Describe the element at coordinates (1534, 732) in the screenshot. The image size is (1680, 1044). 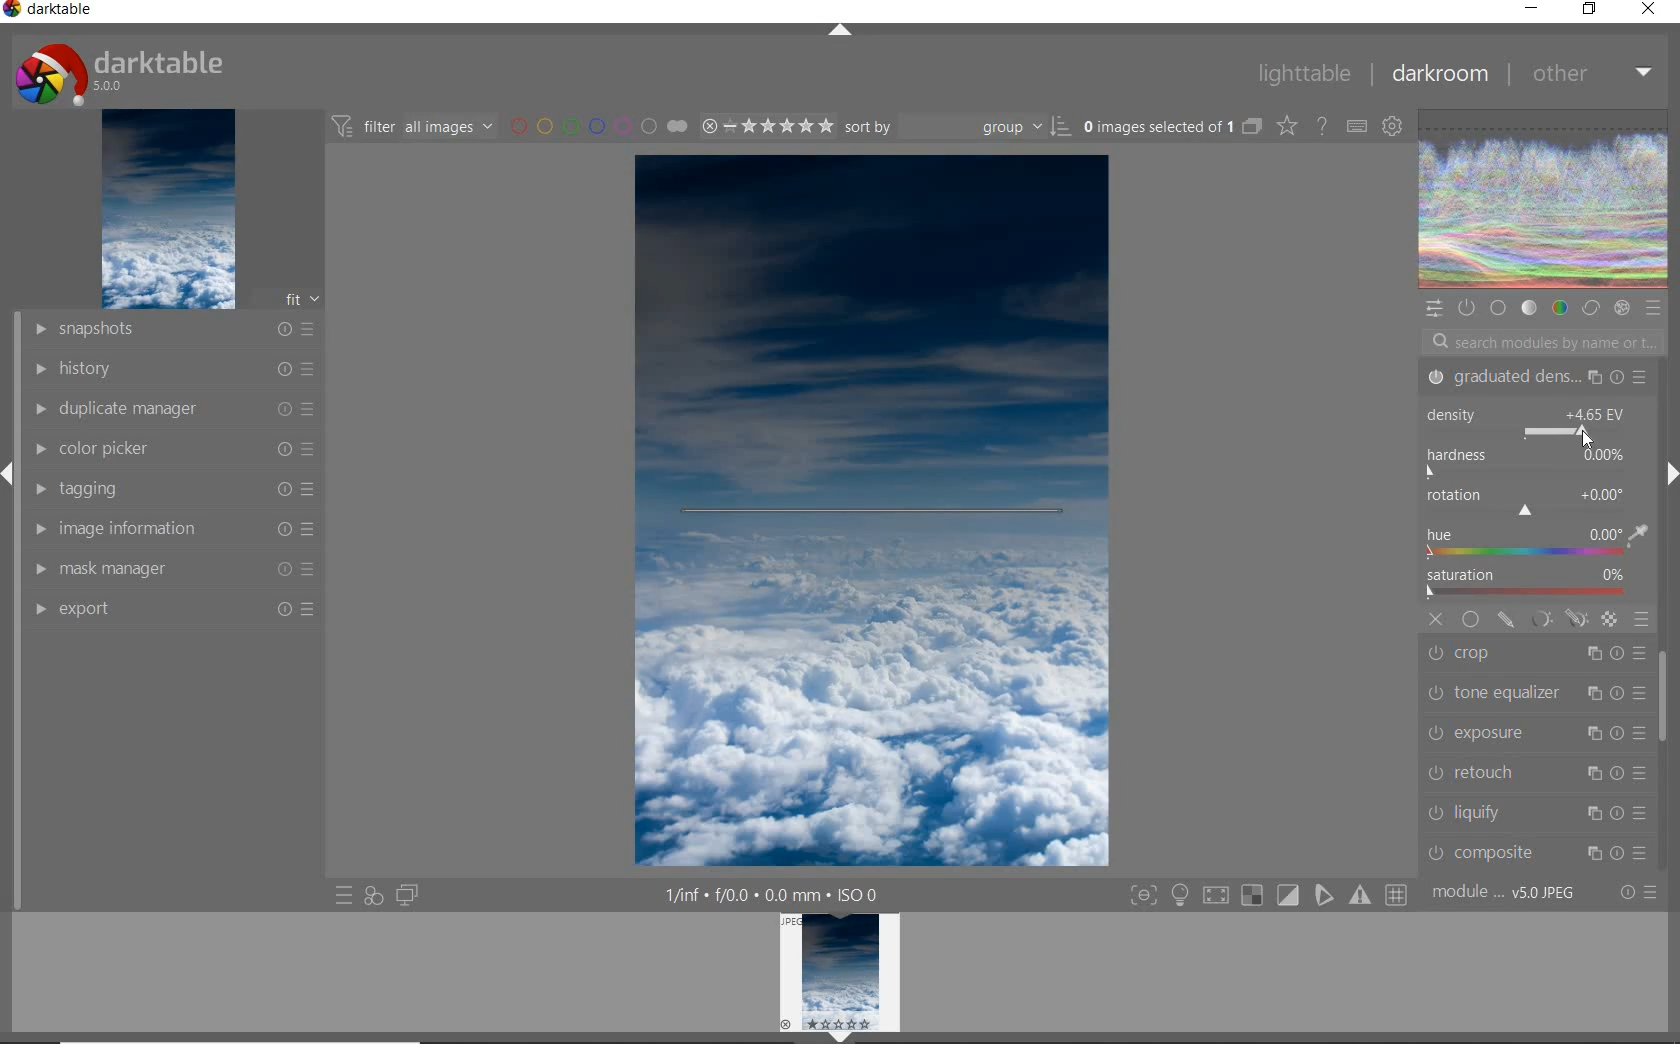
I see `exposure` at that location.